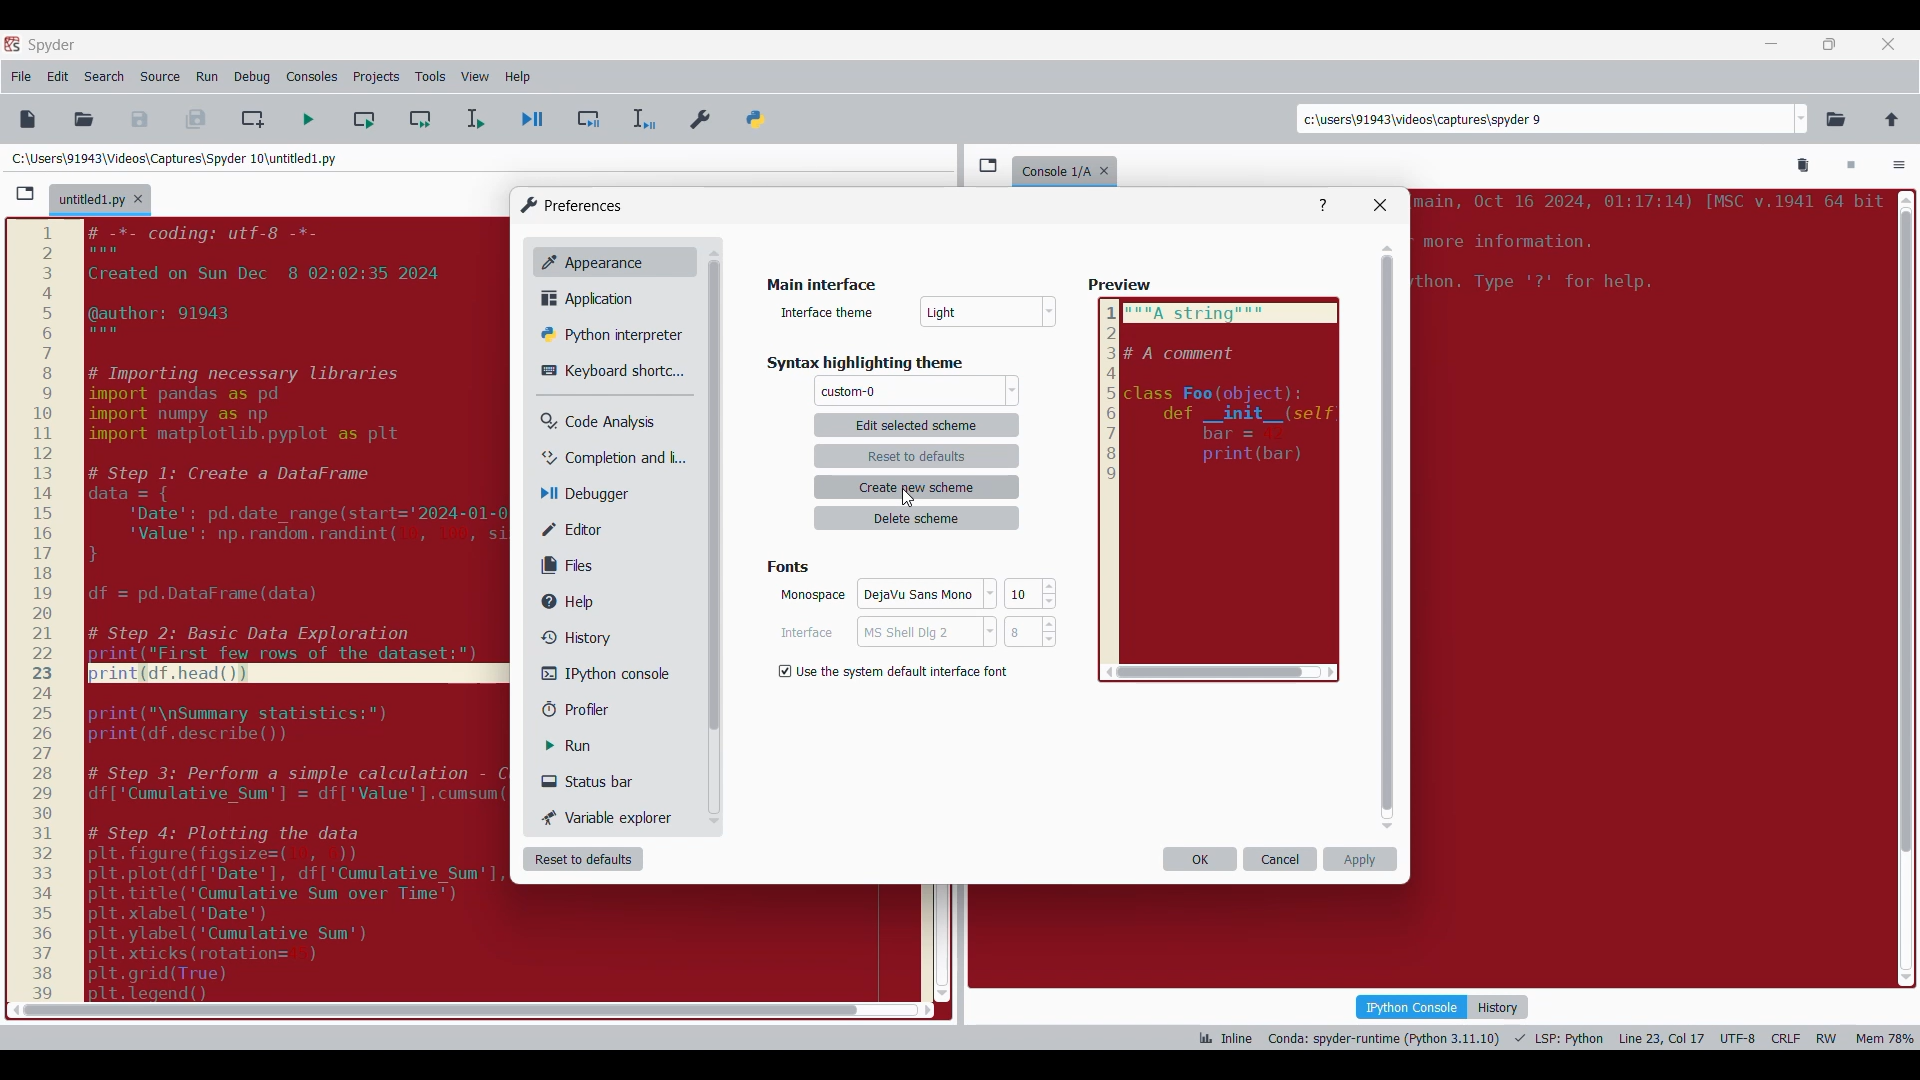 The width and height of the screenshot is (1920, 1080). What do you see at coordinates (1772, 44) in the screenshot?
I see `Minimize` at bounding box center [1772, 44].